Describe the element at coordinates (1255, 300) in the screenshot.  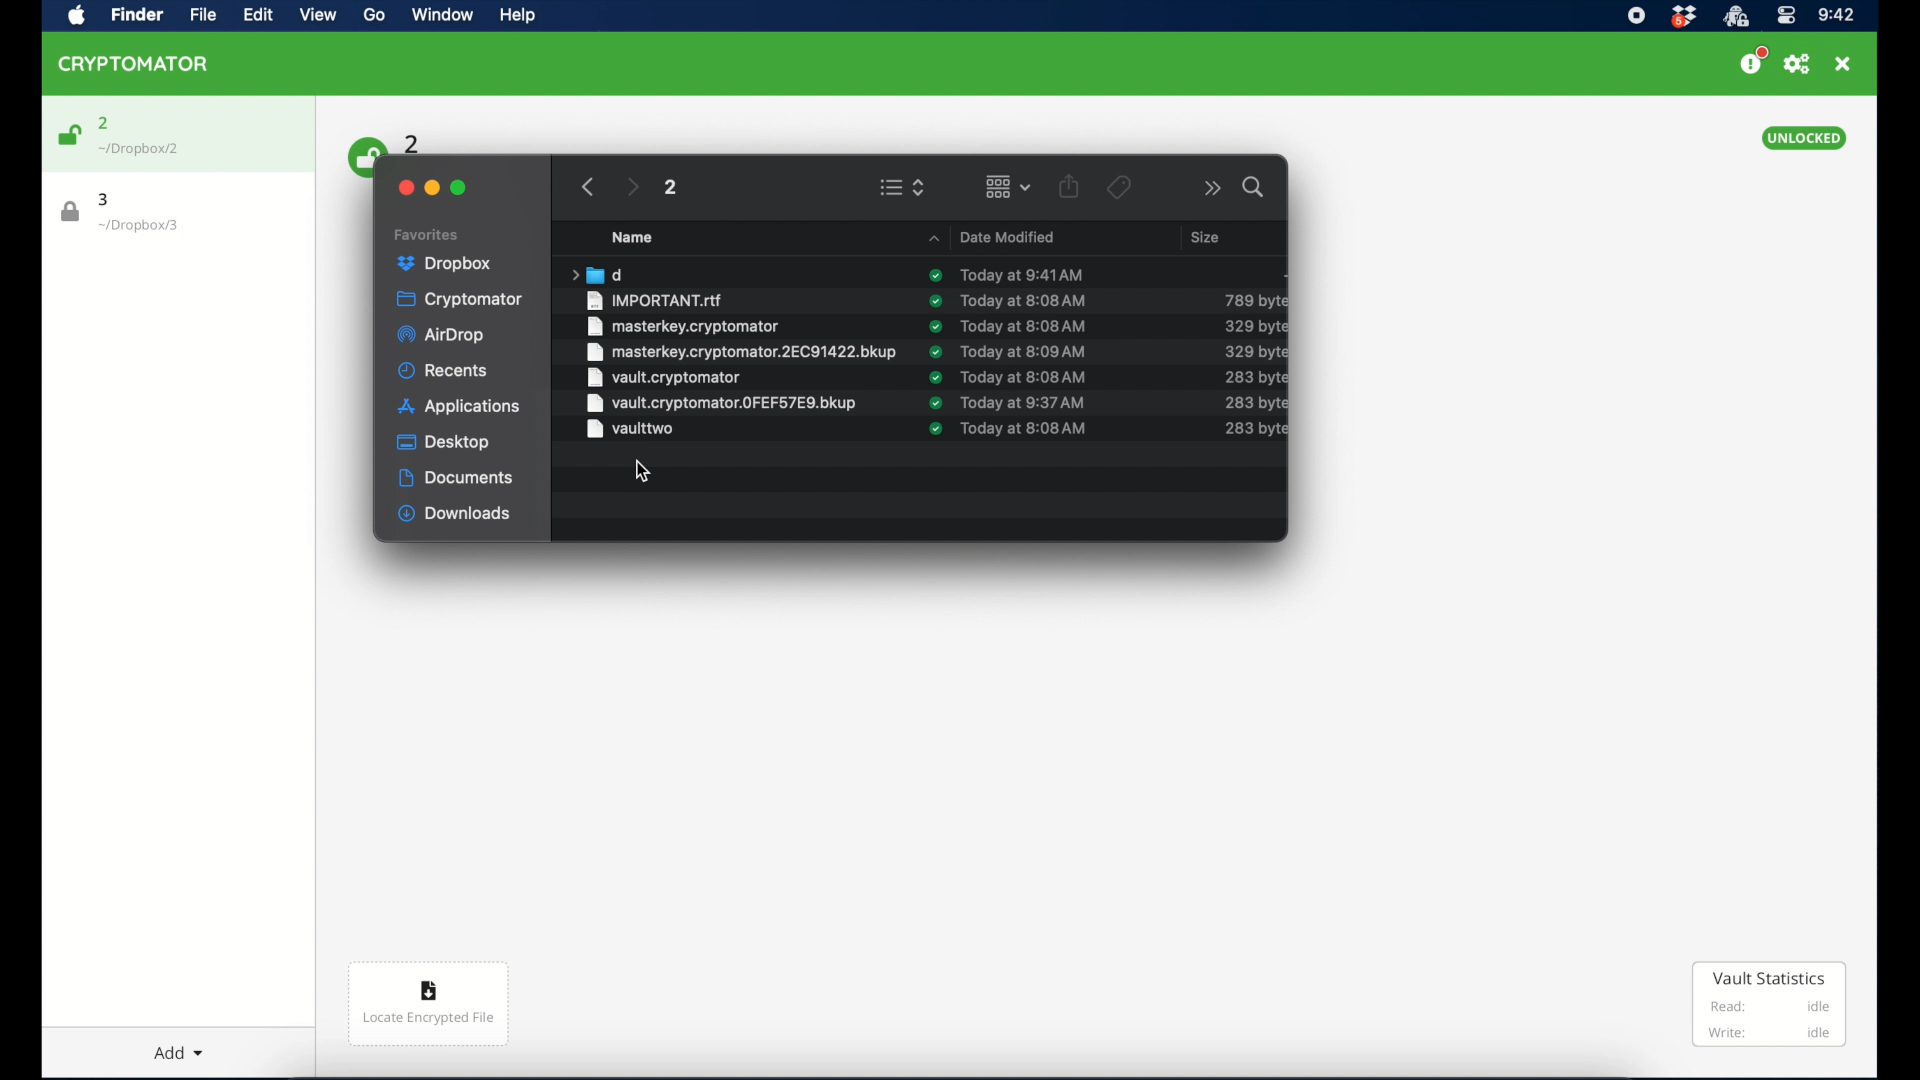
I see `size` at that location.